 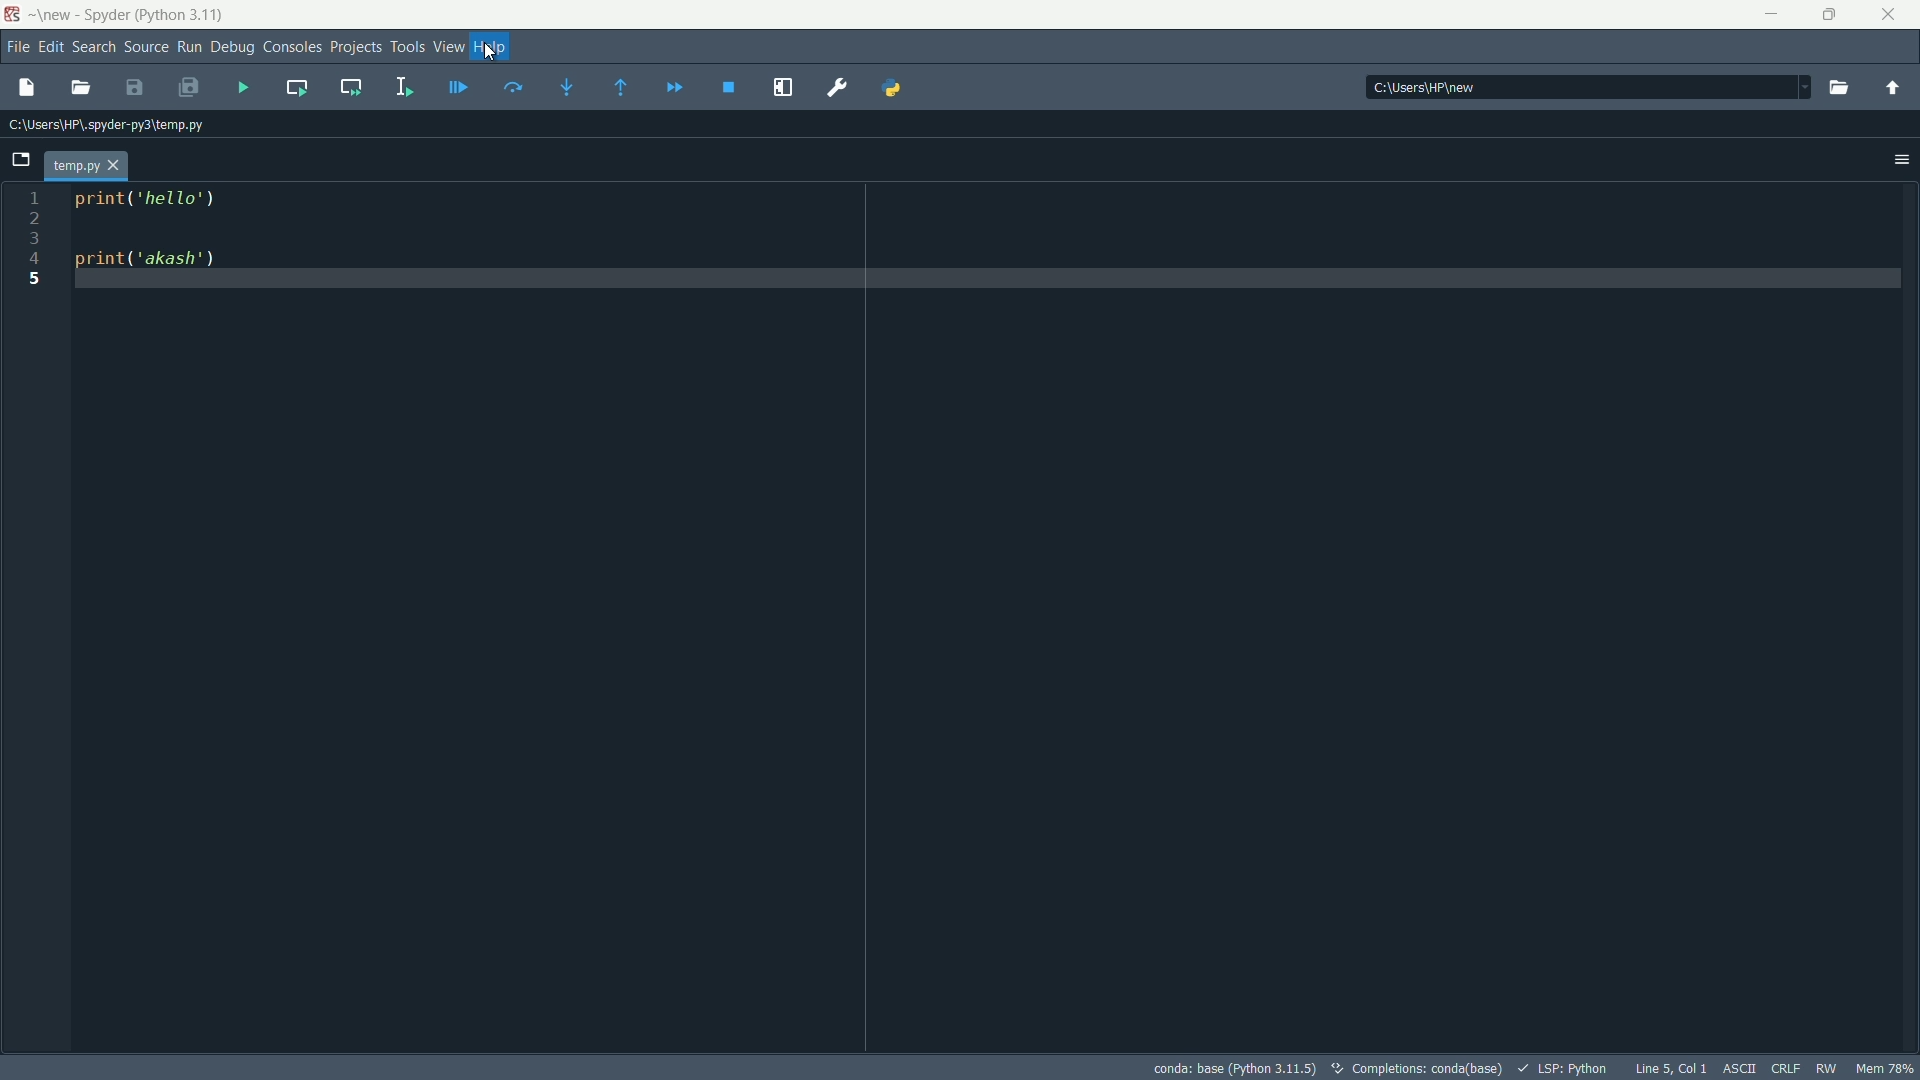 What do you see at coordinates (35, 243) in the screenshot?
I see `line number` at bounding box center [35, 243].